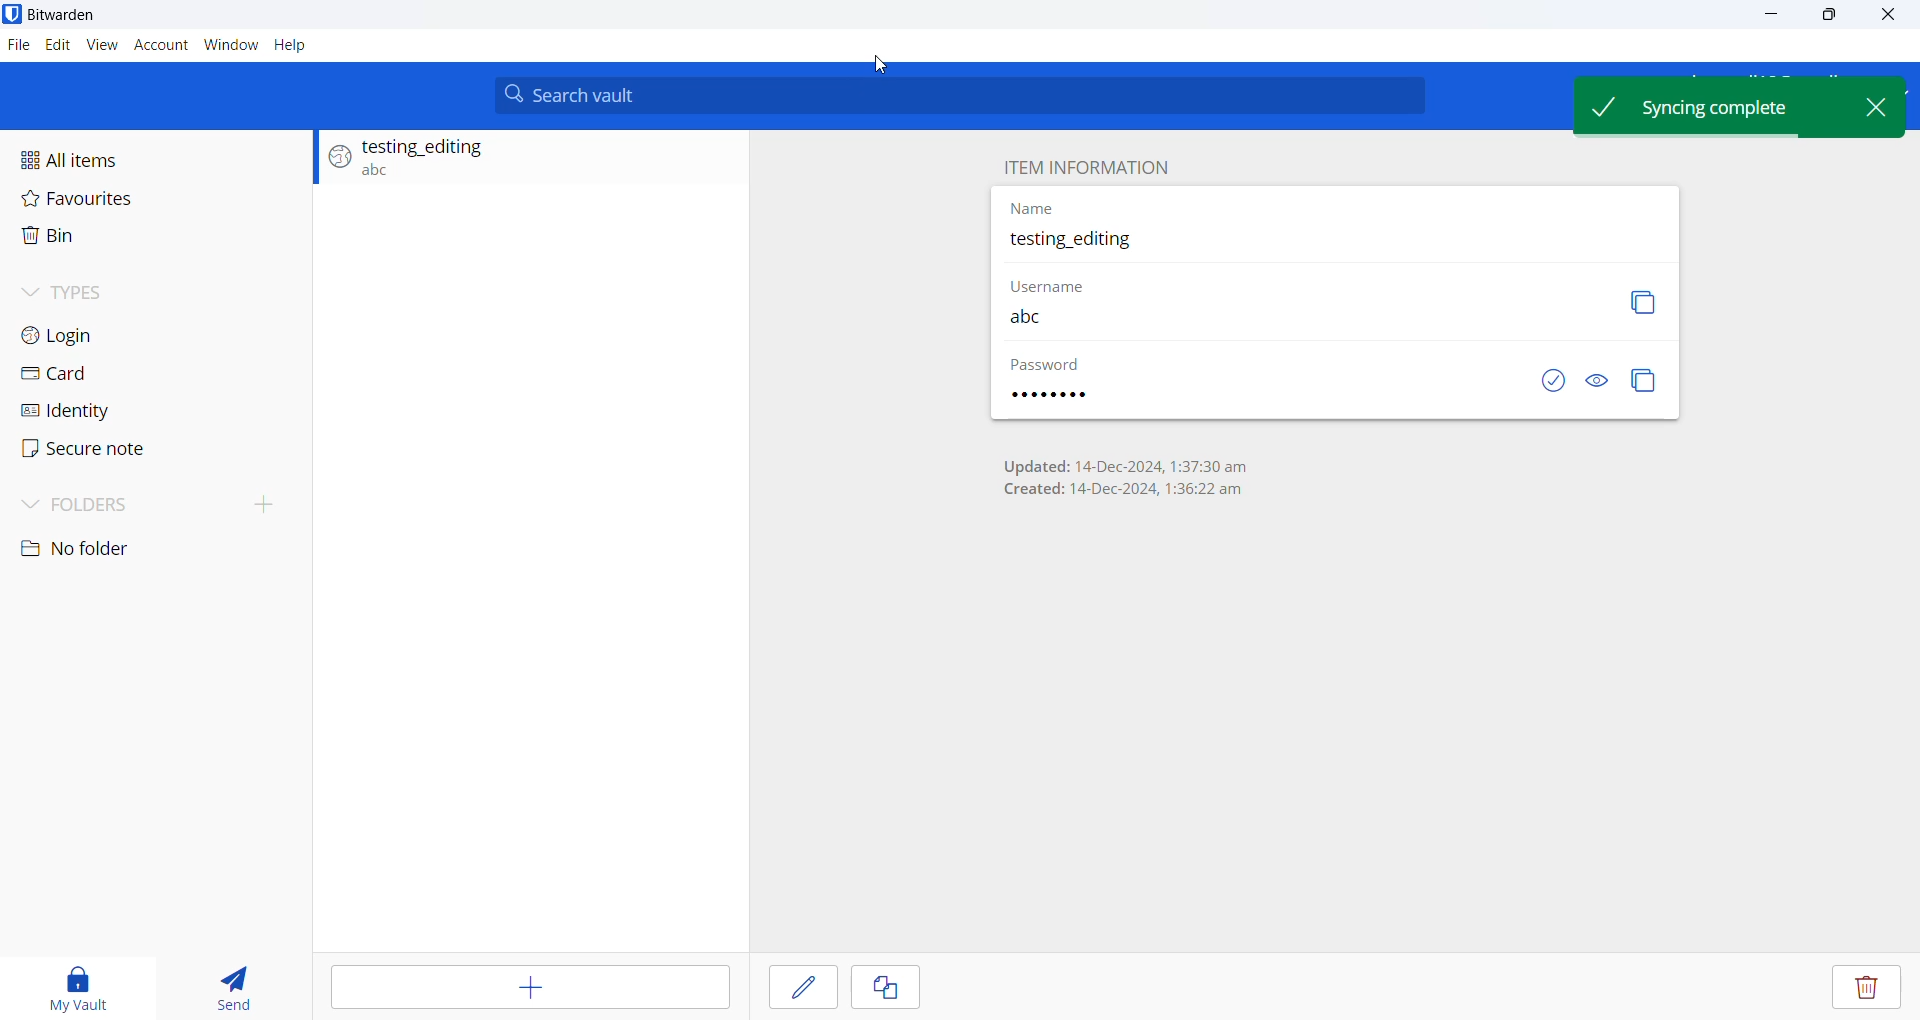 This screenshot has width=1920, height=1020. I want to click on Item information heading, so click(1091, 167).